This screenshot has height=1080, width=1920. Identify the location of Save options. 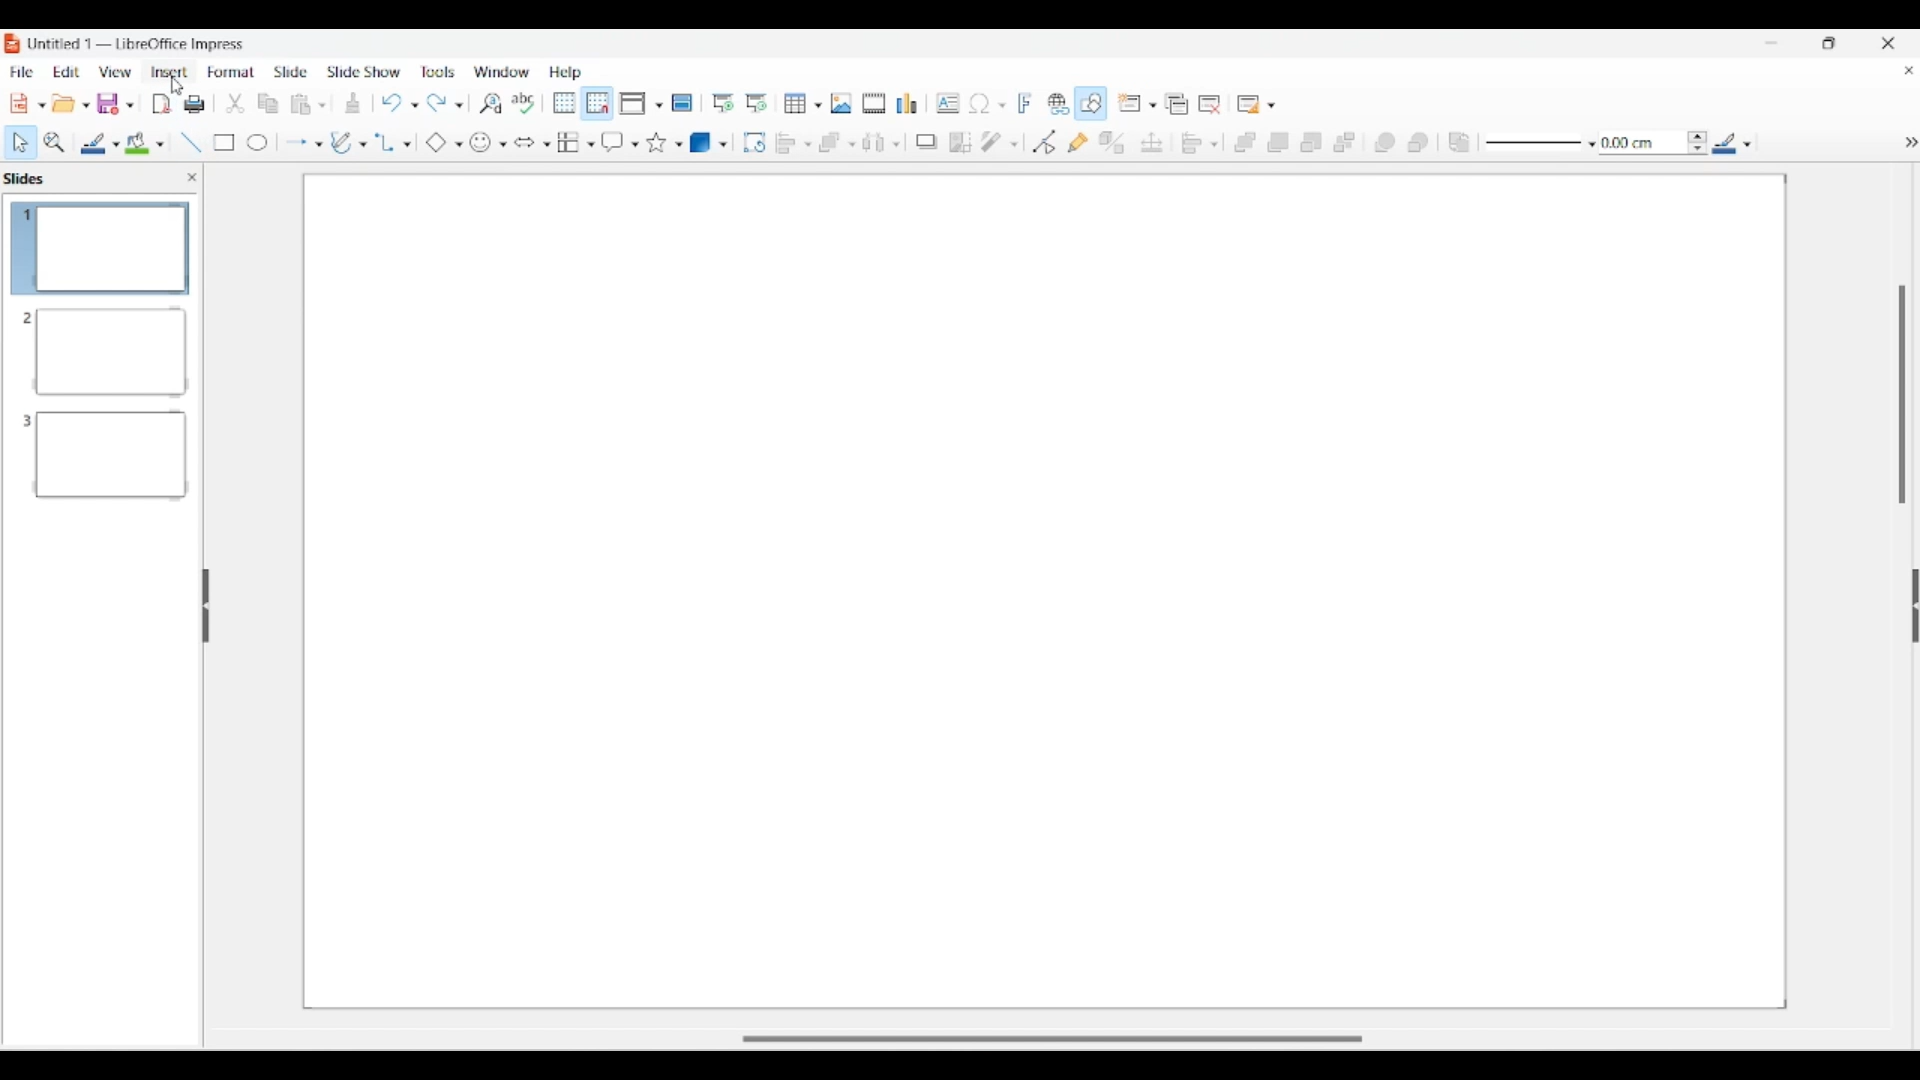
(116, 104).